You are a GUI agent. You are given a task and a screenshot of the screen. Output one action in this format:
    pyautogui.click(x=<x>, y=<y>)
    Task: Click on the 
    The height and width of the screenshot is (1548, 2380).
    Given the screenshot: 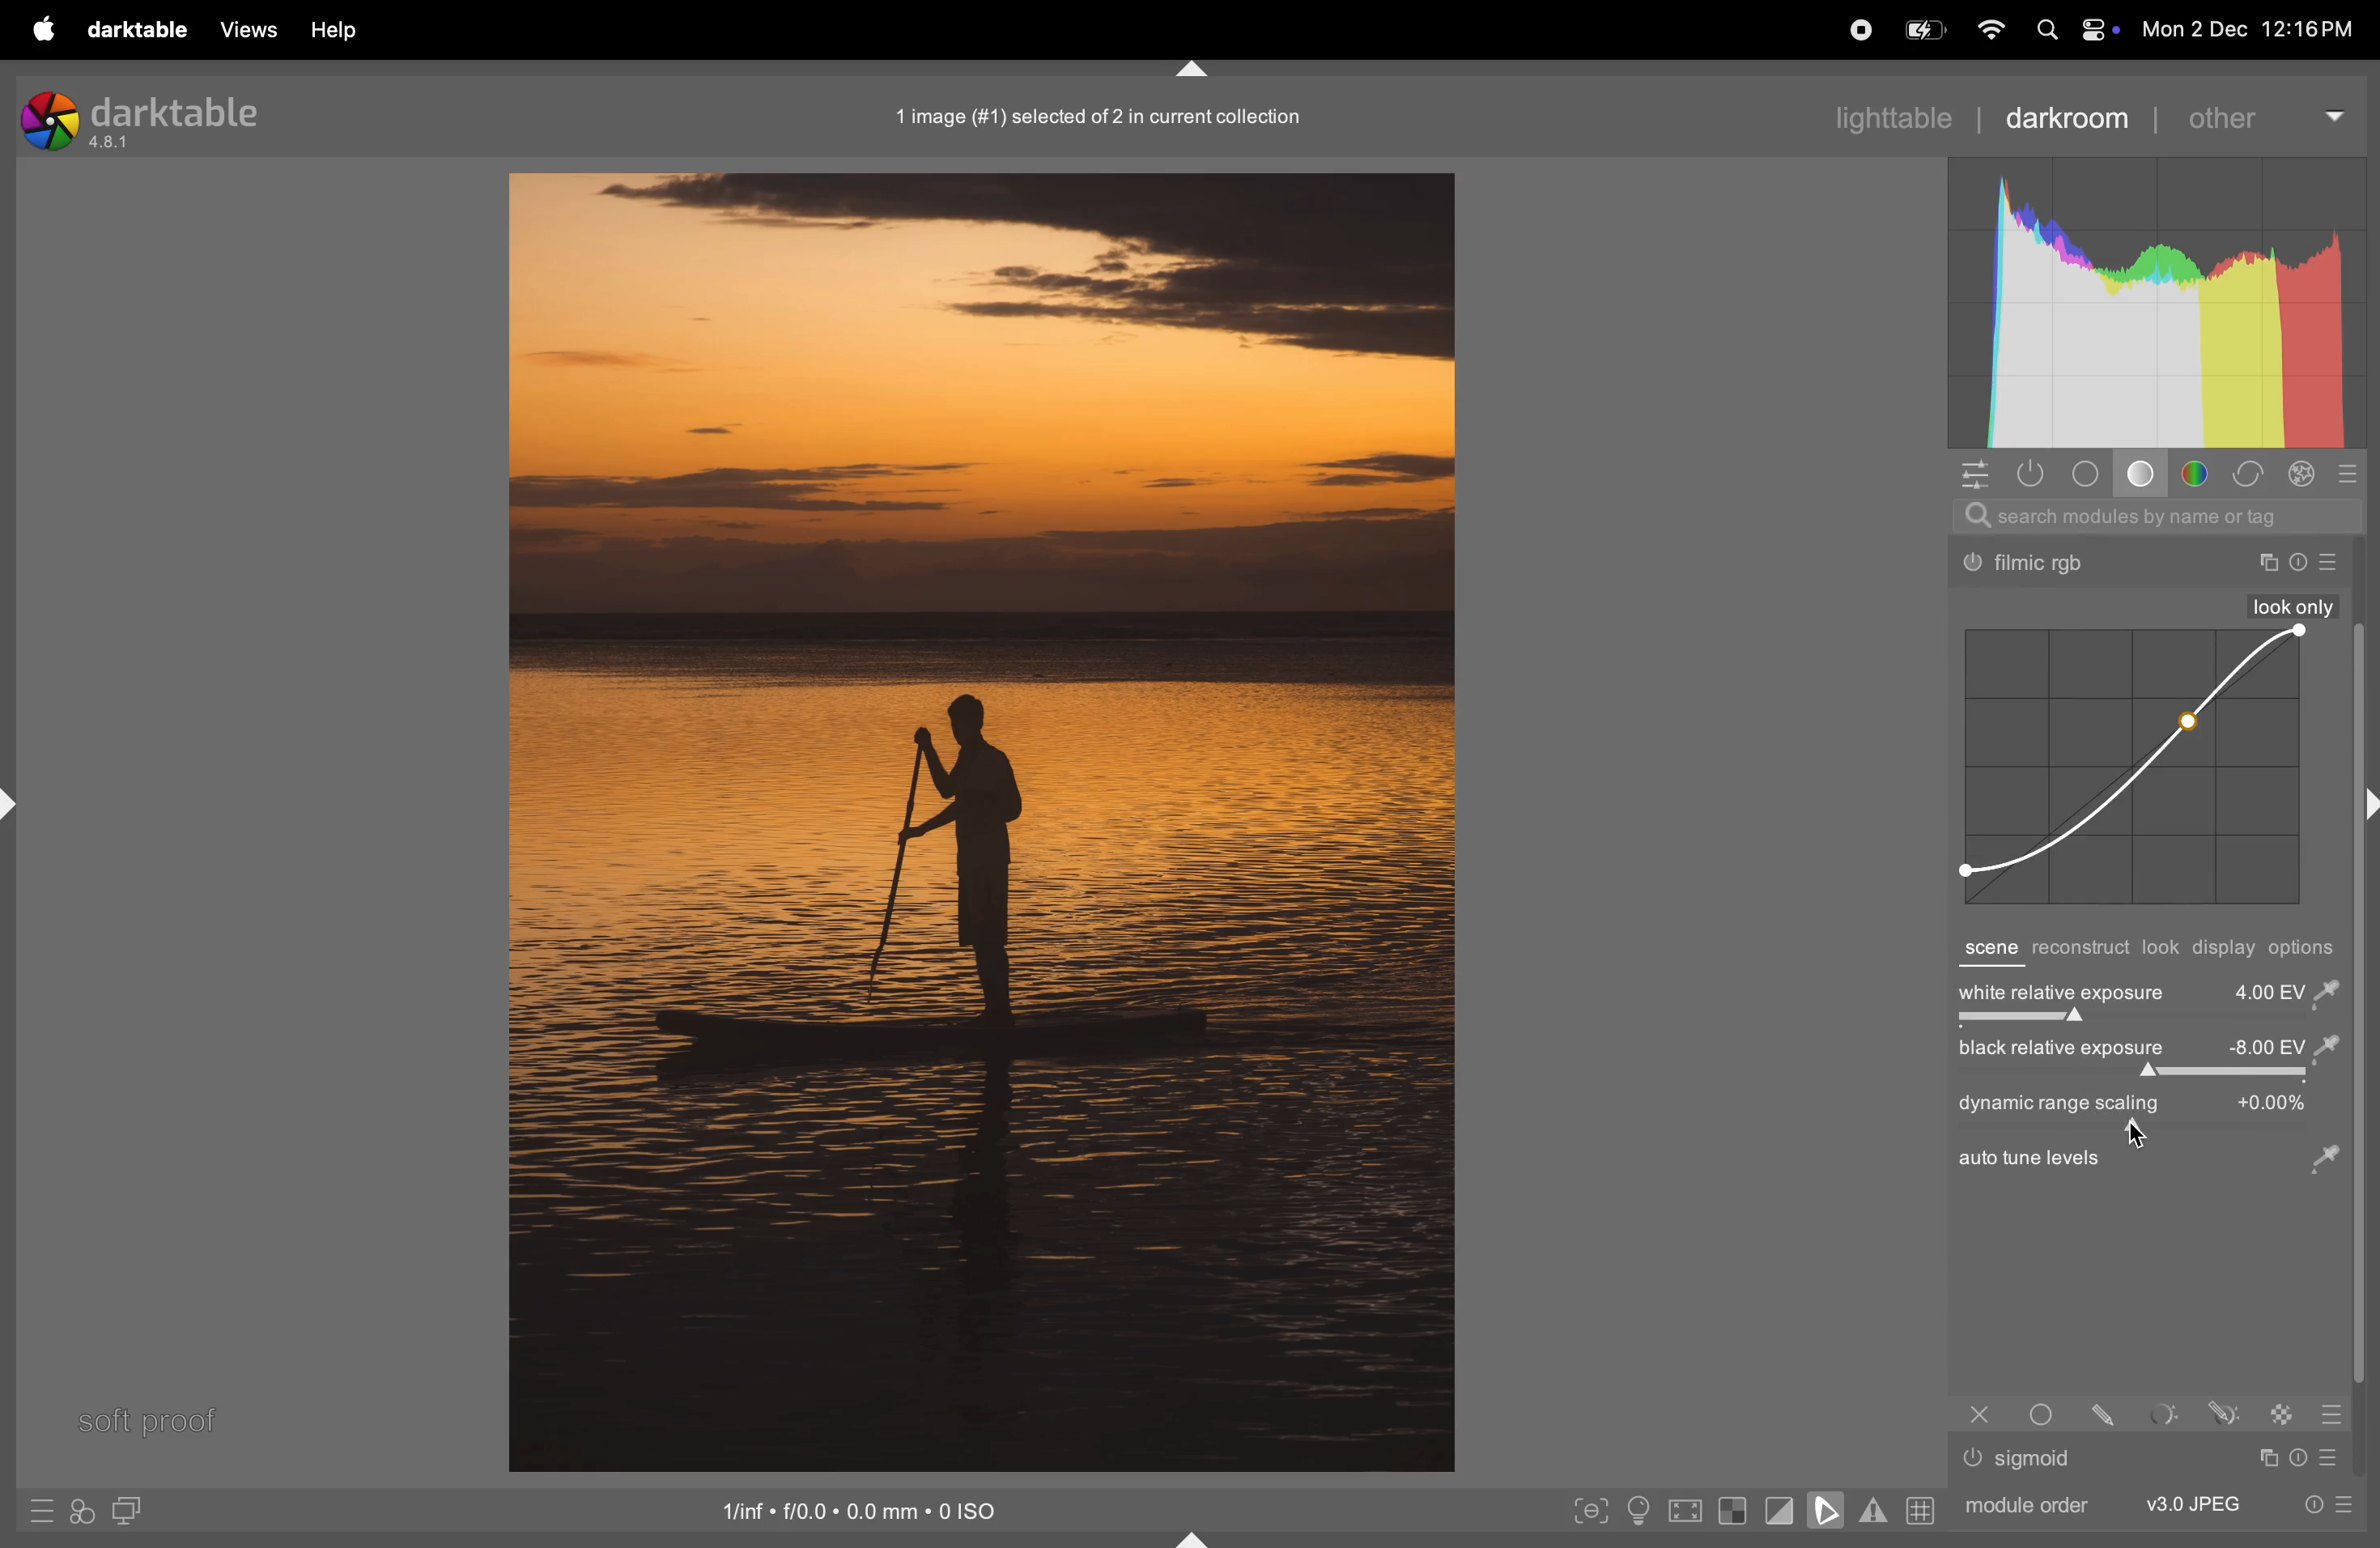 What is the action you would take?
    pyautogui.click(x=2336, y=1457)
    